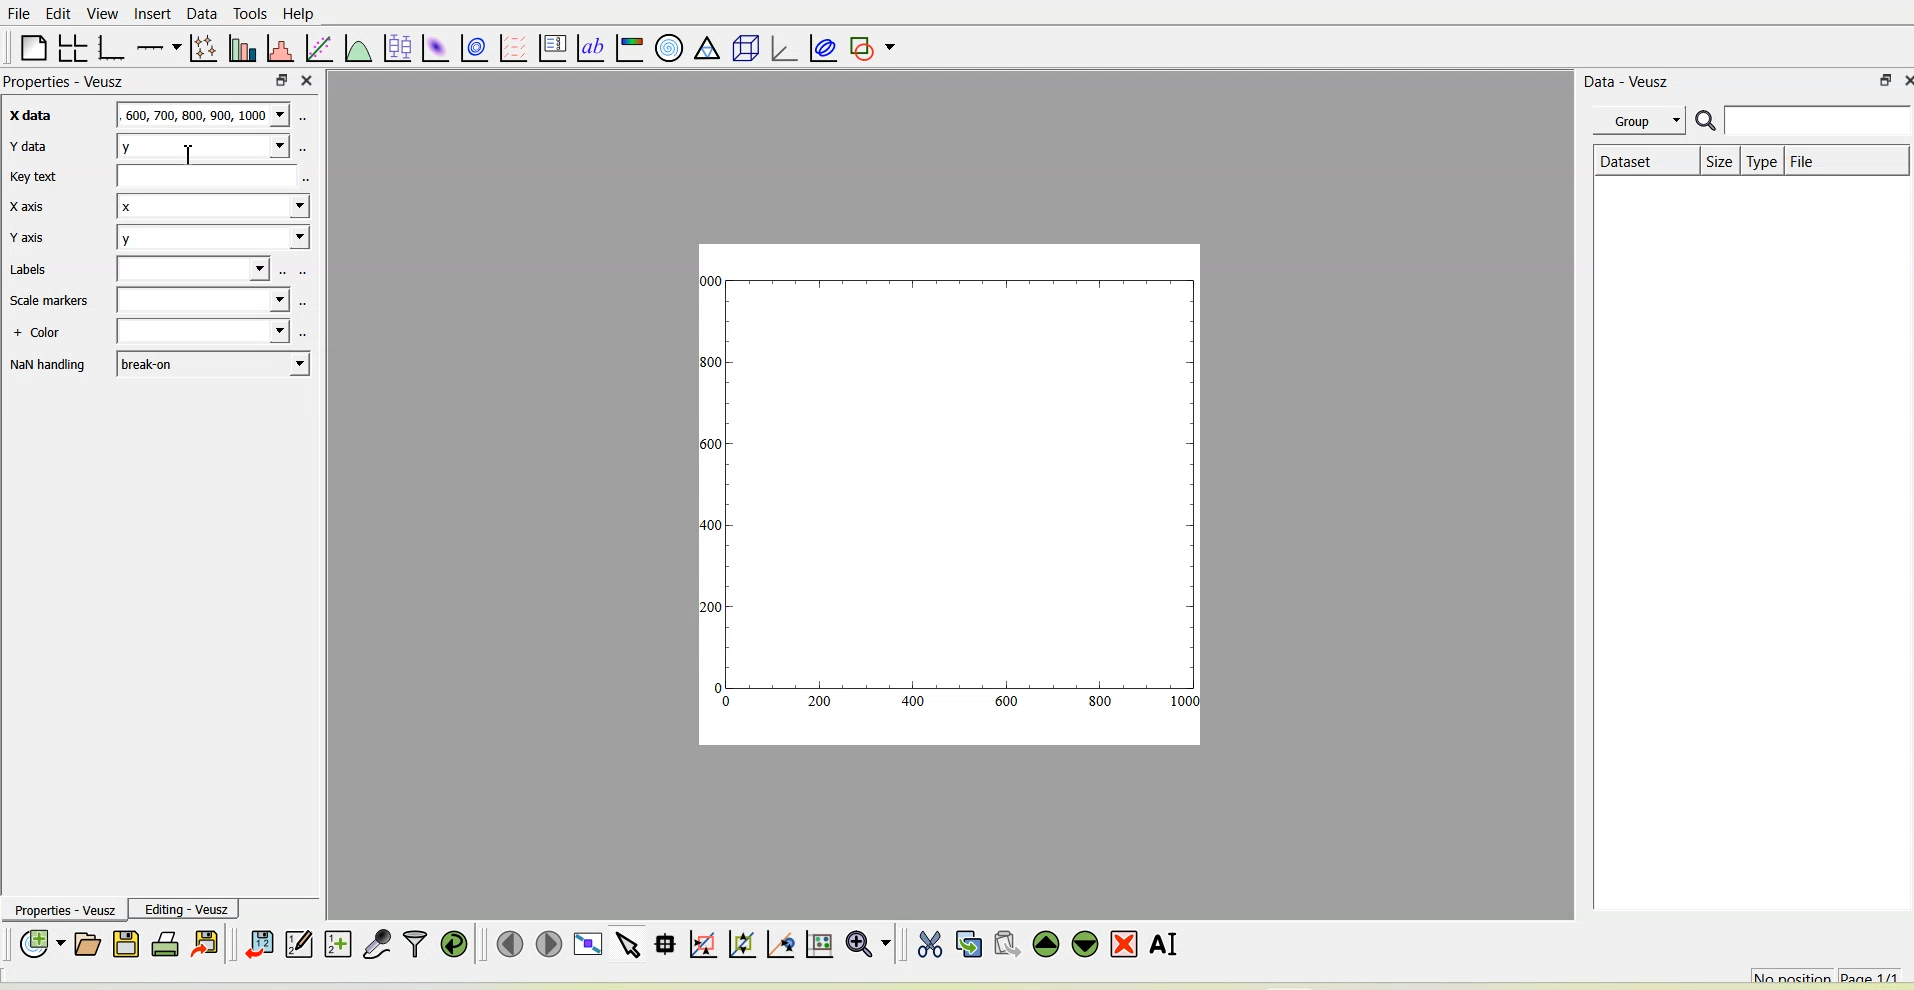 The height and width of the screenshot is (990, 1914). Describe the element at coordinates (671, 47) in the screenshot. I see `Polar graph` at that location.